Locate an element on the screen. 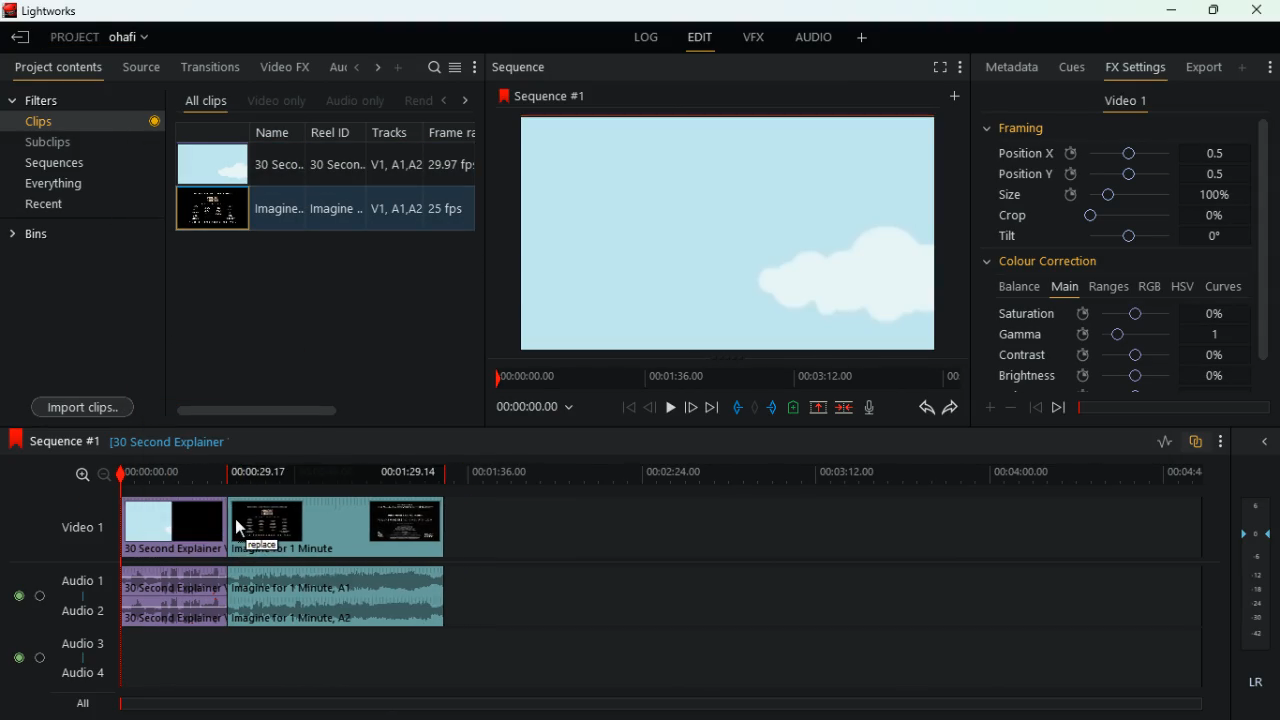 This screenshot has height=720, width=1280. audio is located at coordinates (338, 596).